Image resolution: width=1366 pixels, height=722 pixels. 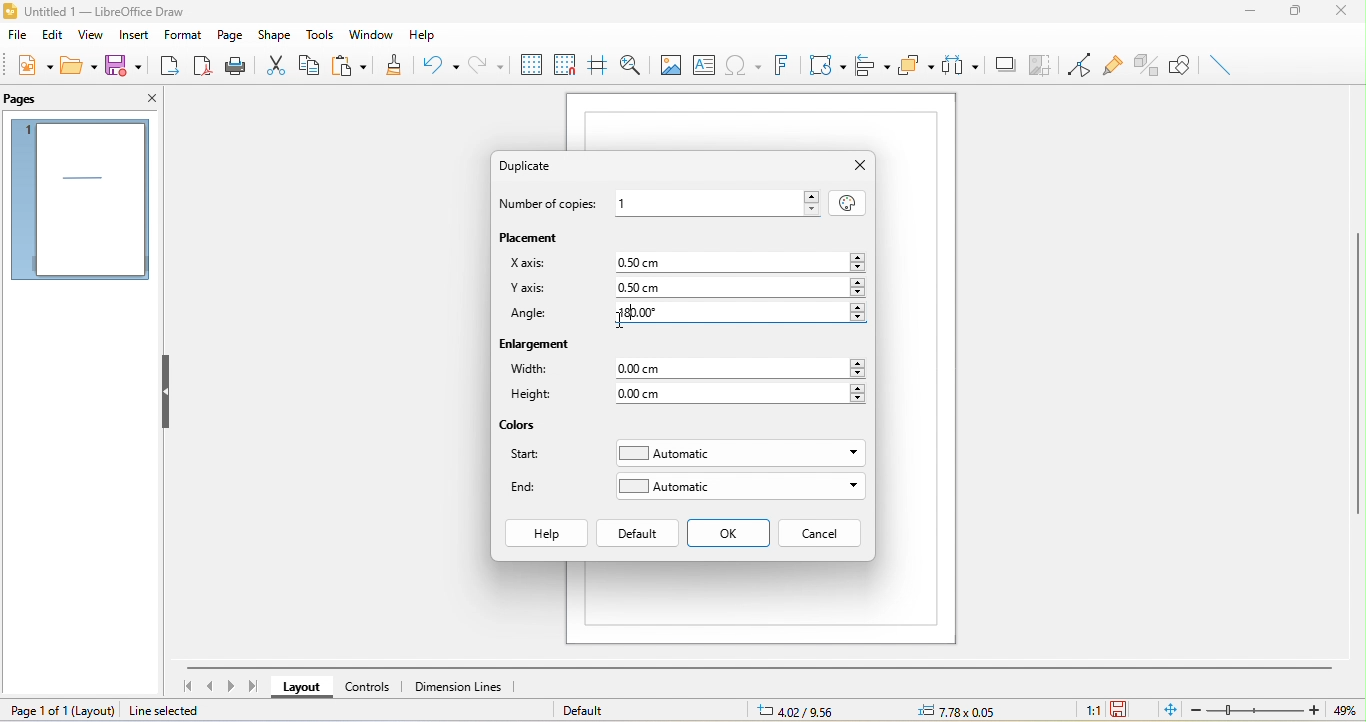 I want to click on shape, so click(x=278, y=34).